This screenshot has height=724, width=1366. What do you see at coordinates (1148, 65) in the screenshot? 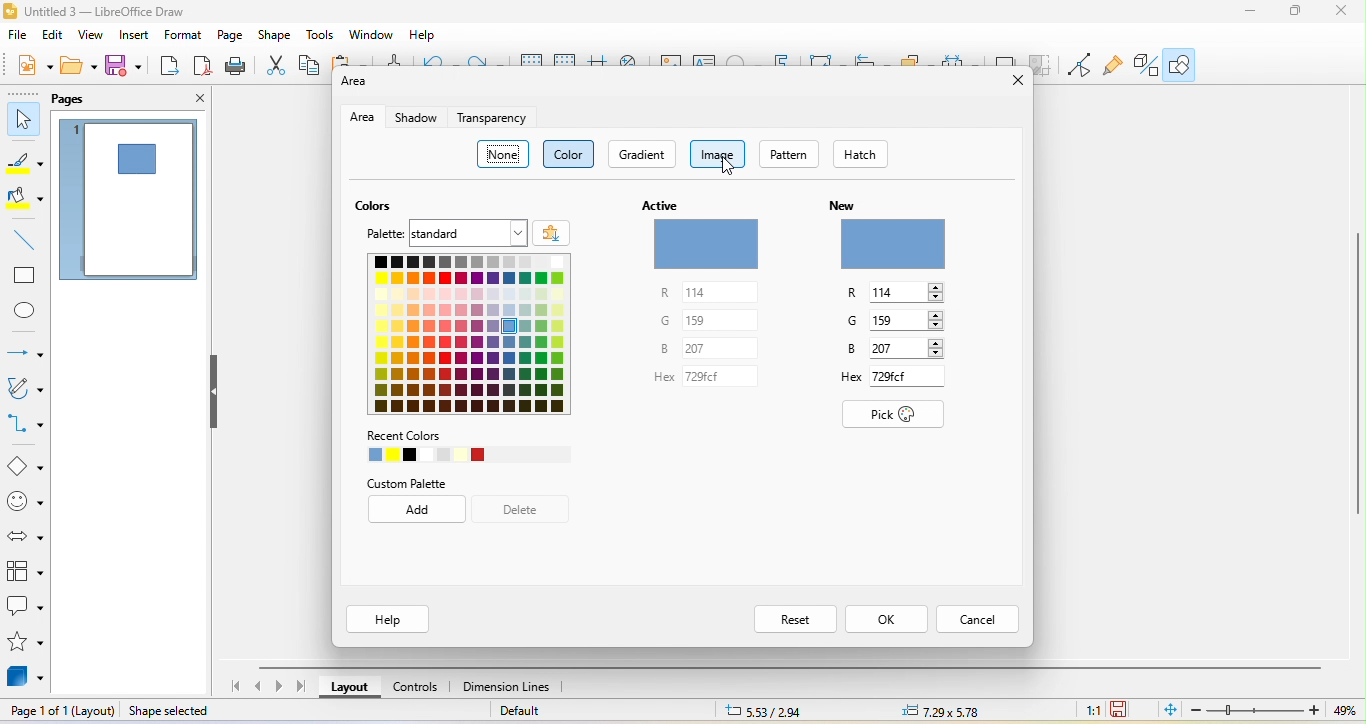
I see `extrusion` at bounding box center [1148, 65].